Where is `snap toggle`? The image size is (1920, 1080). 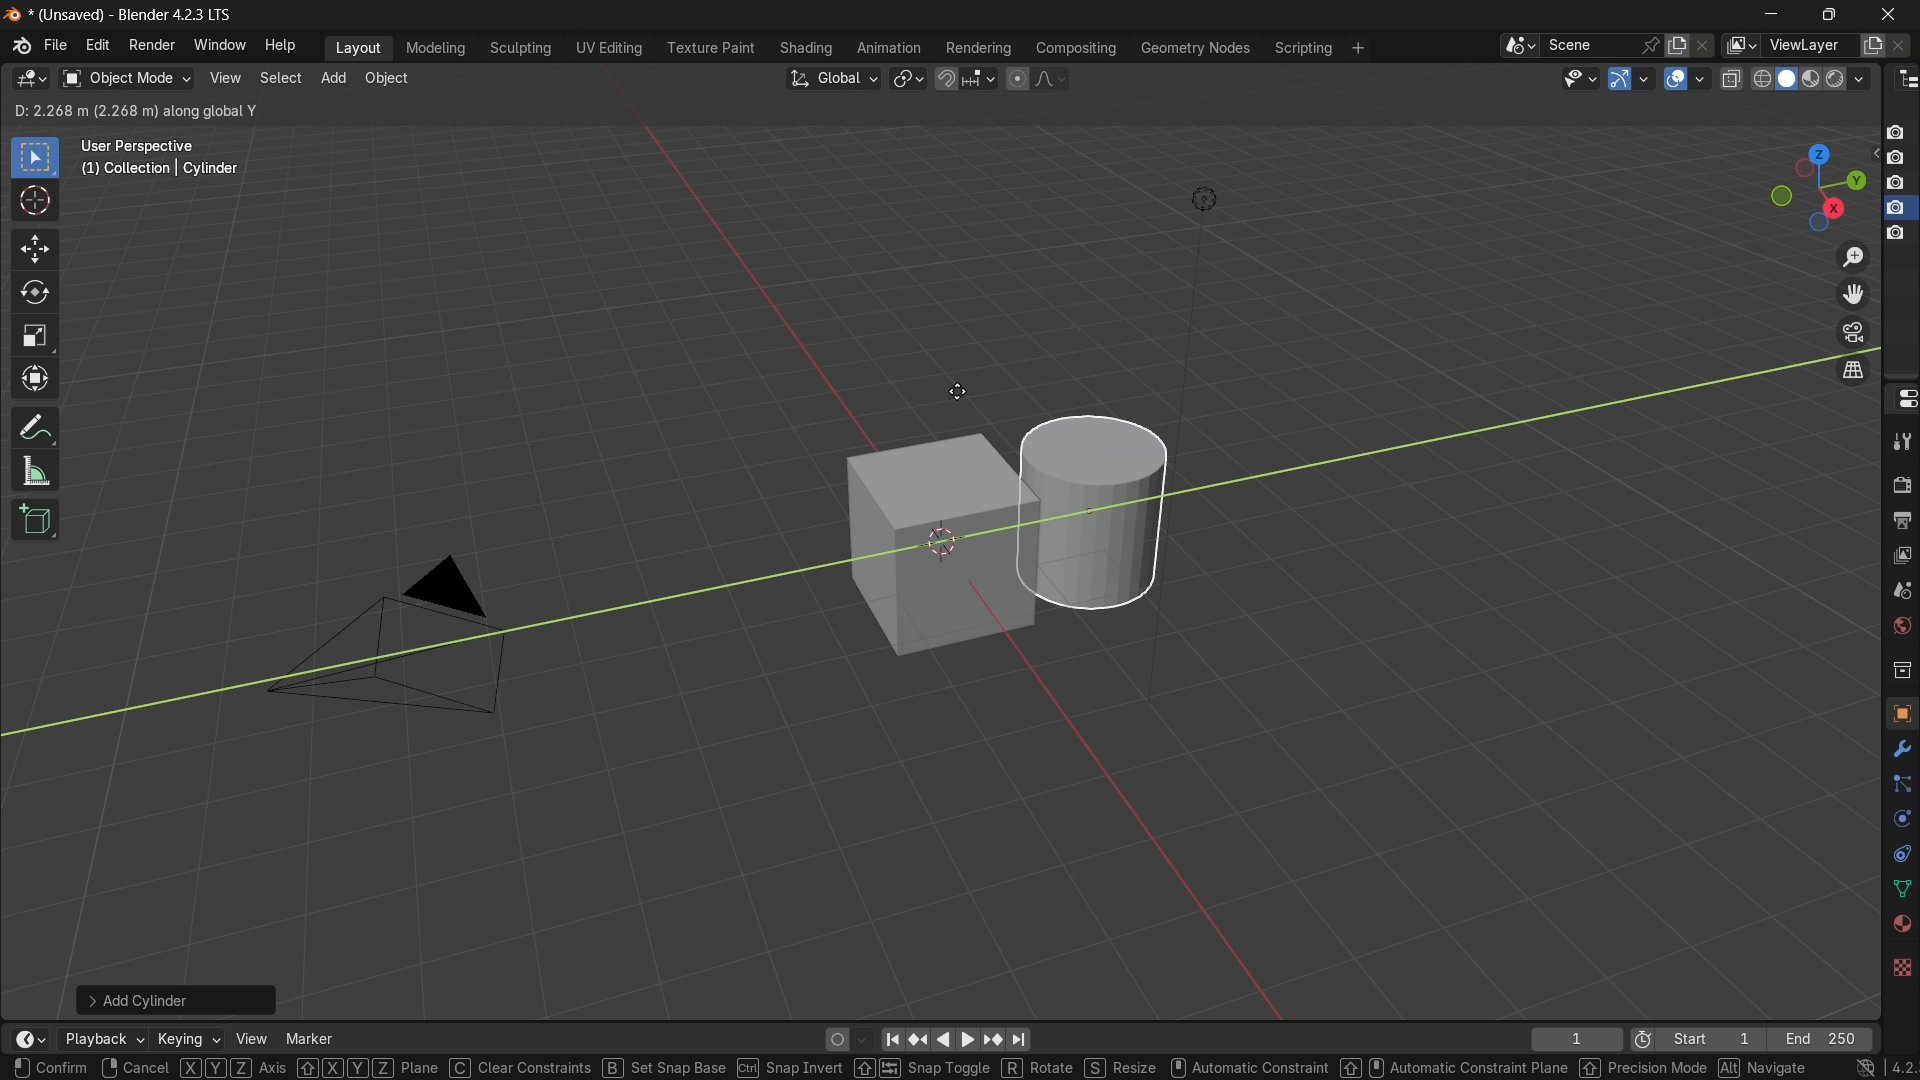
snap toggle is located at coordinates (922, 1070).